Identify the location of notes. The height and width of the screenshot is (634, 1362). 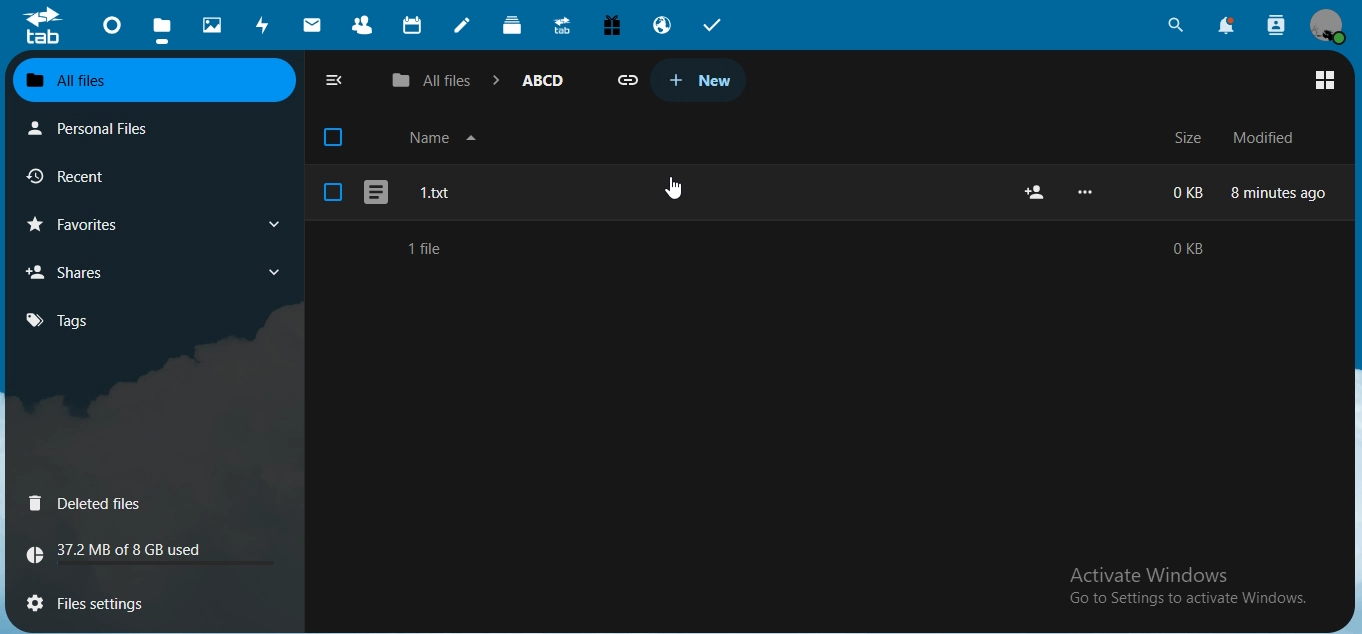
(463, 25).